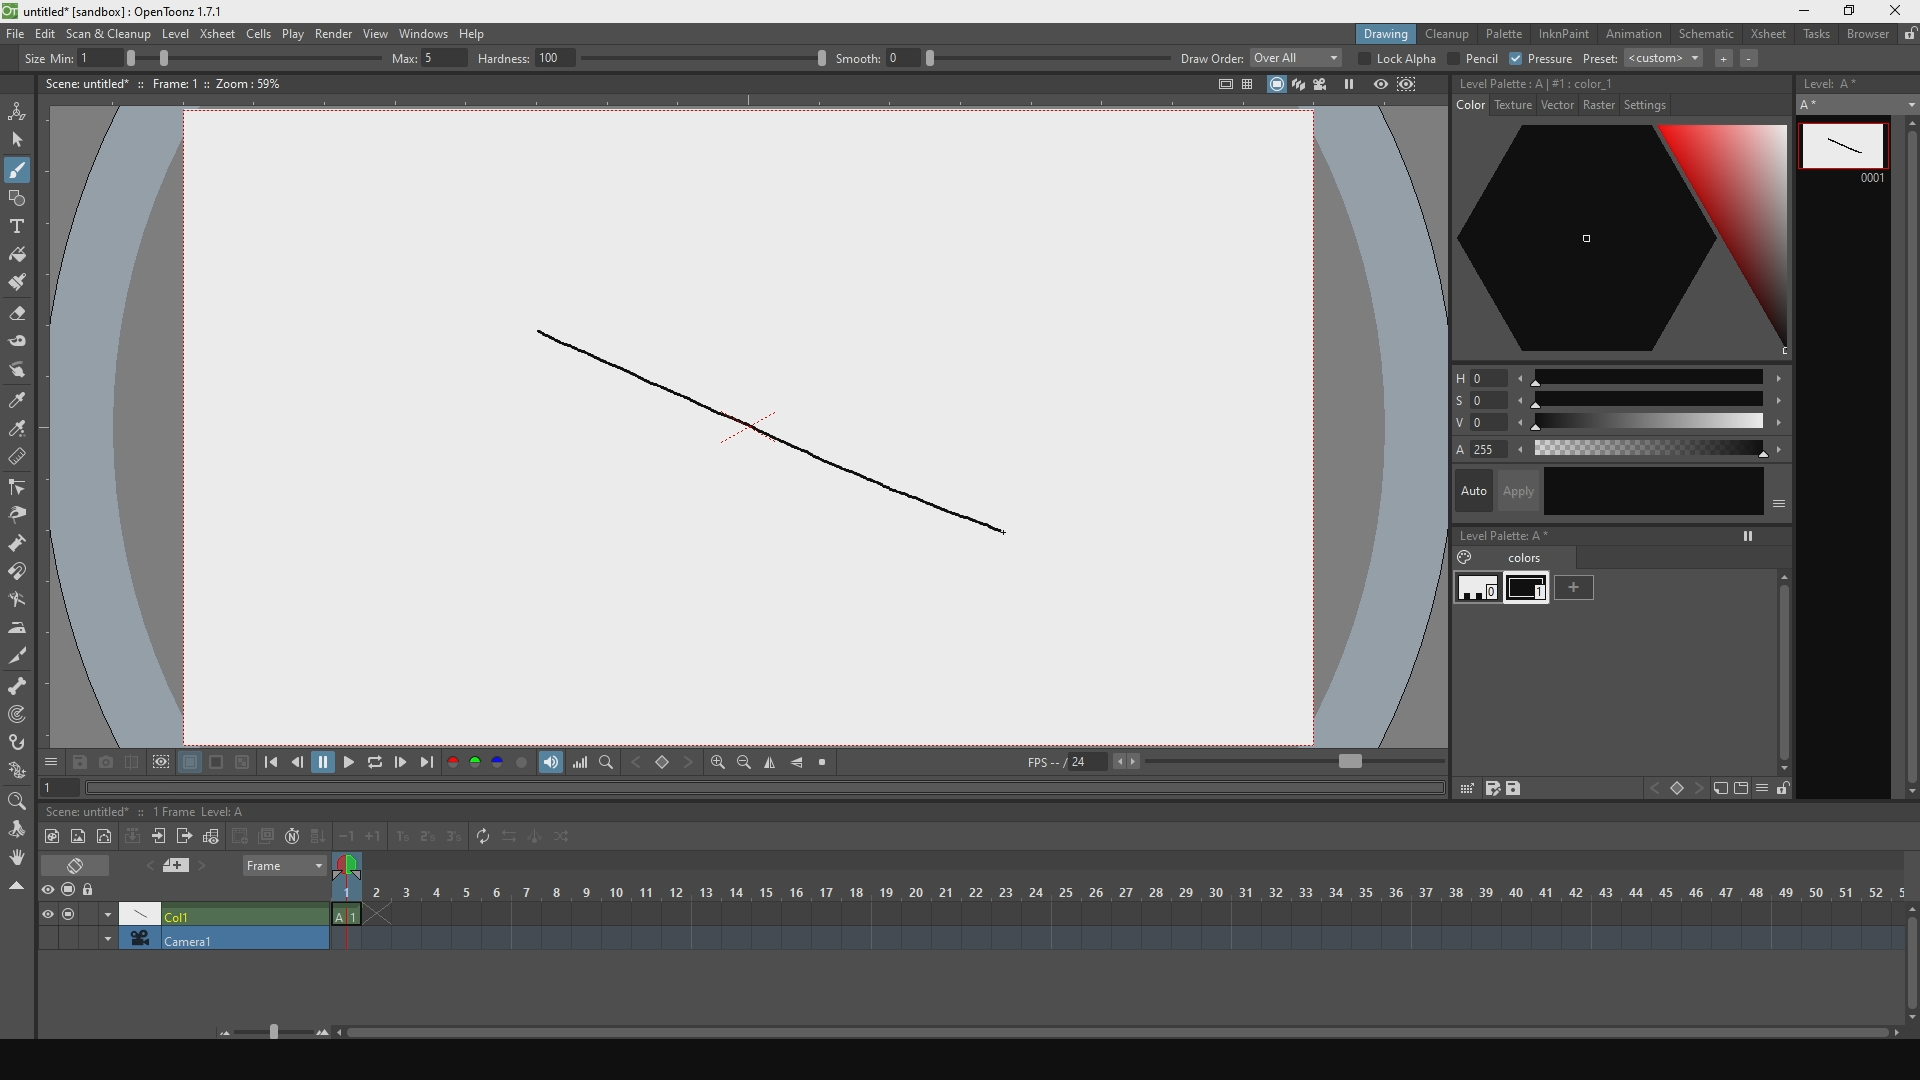 Image resolution: width=1920 pixels, height=1080 pixels. Describe the element at coordinates (828, 764) in the screenshot. I see `stop` at that location.